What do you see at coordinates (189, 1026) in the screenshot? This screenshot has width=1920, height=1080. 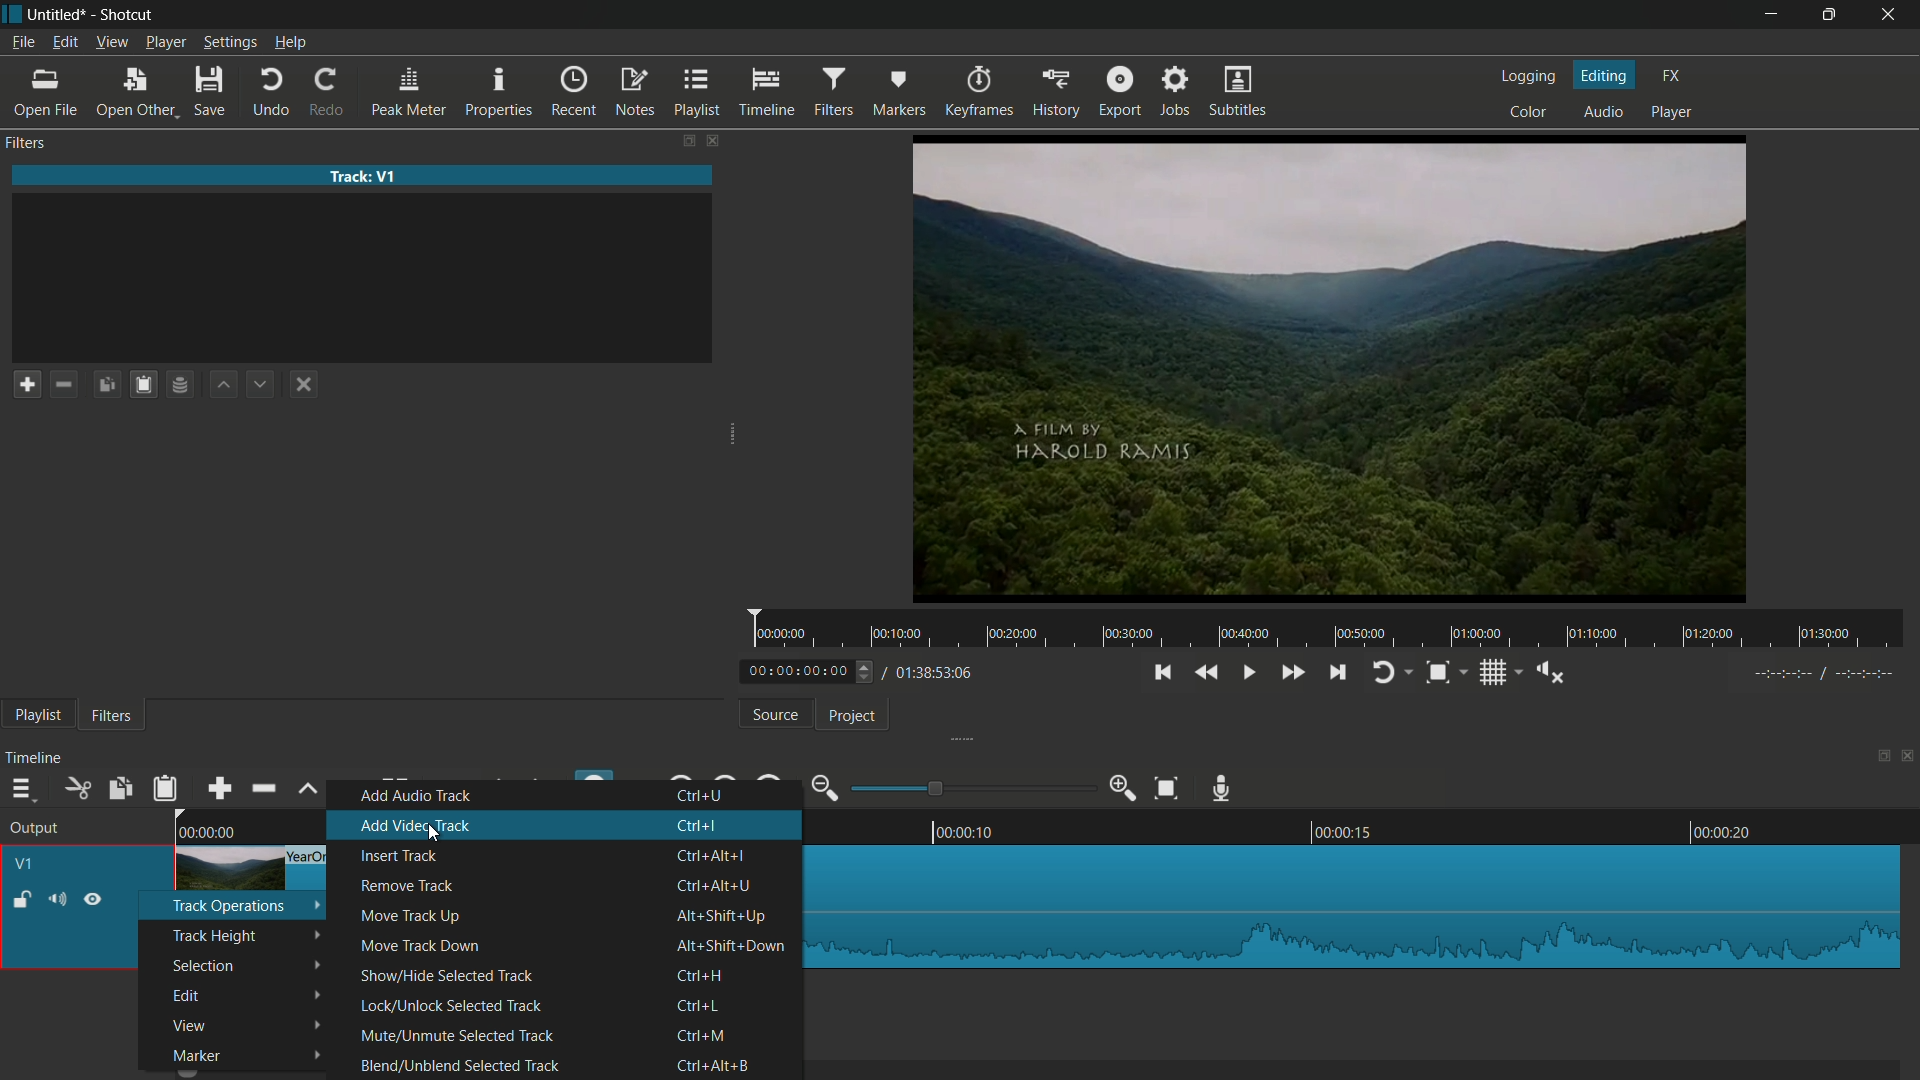 I see `view` at bounding box center [189, 1026].